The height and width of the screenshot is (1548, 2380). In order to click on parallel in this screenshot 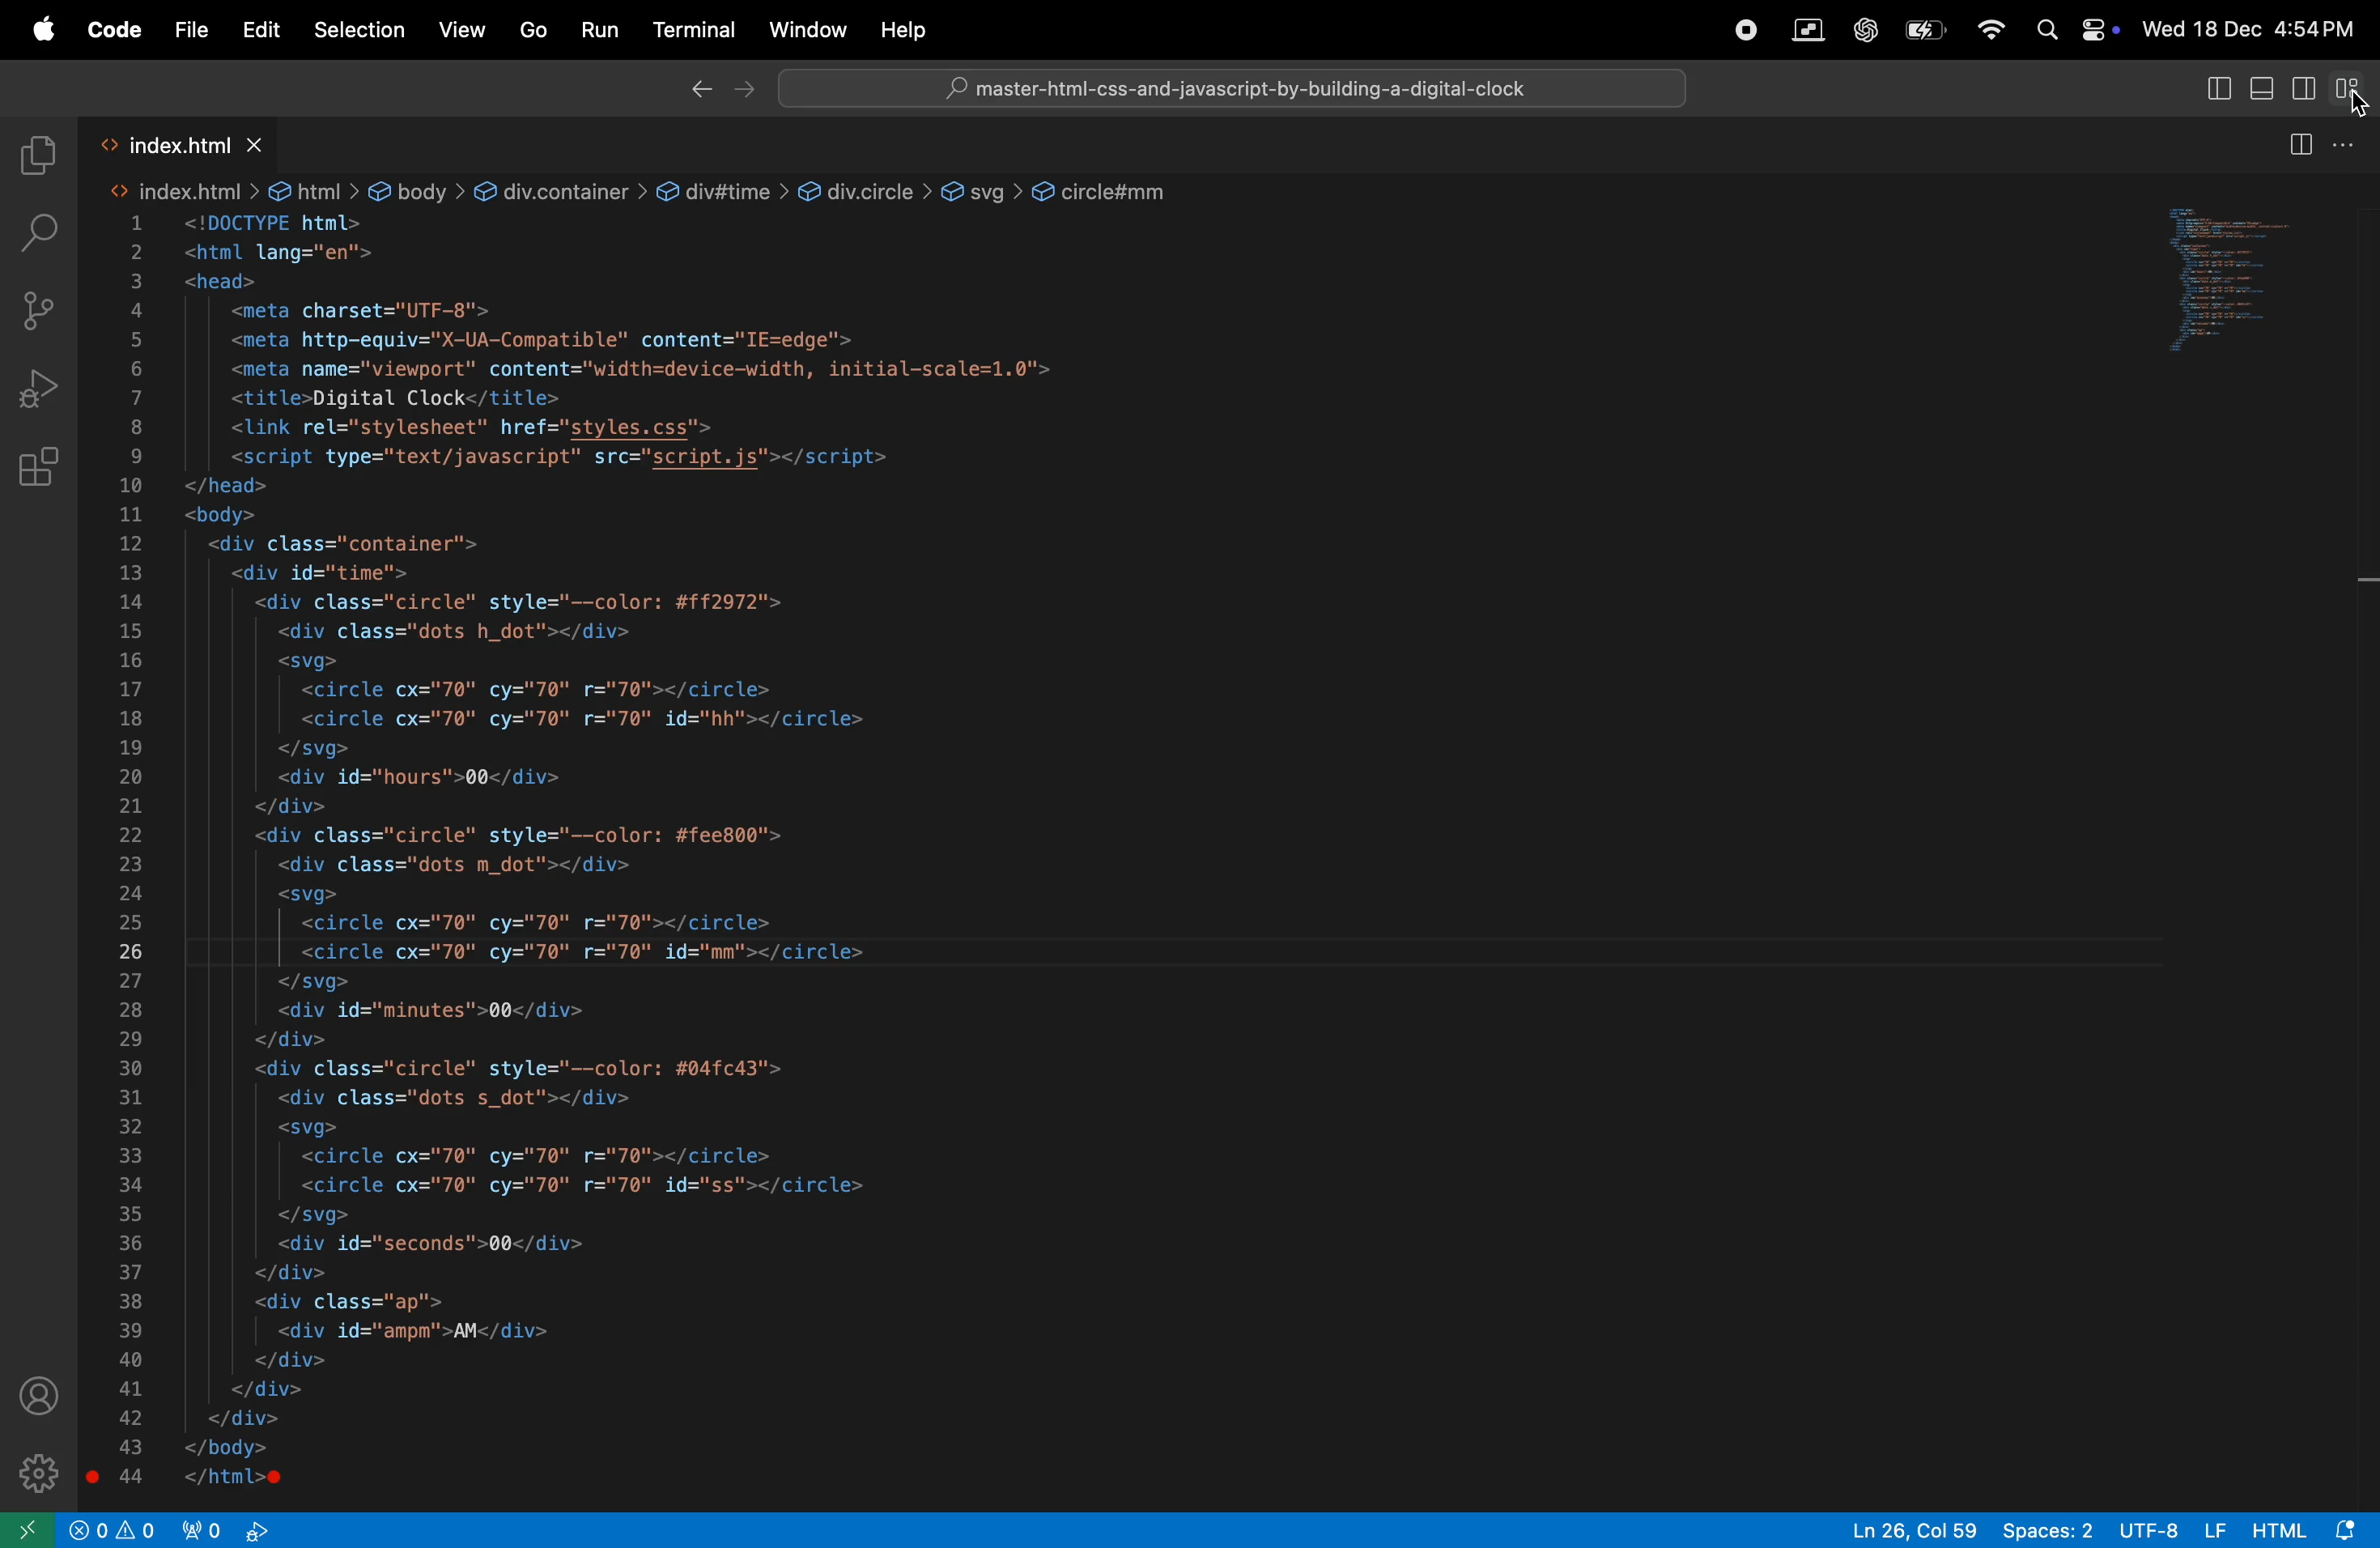, I will do `click(1808, 30)`.